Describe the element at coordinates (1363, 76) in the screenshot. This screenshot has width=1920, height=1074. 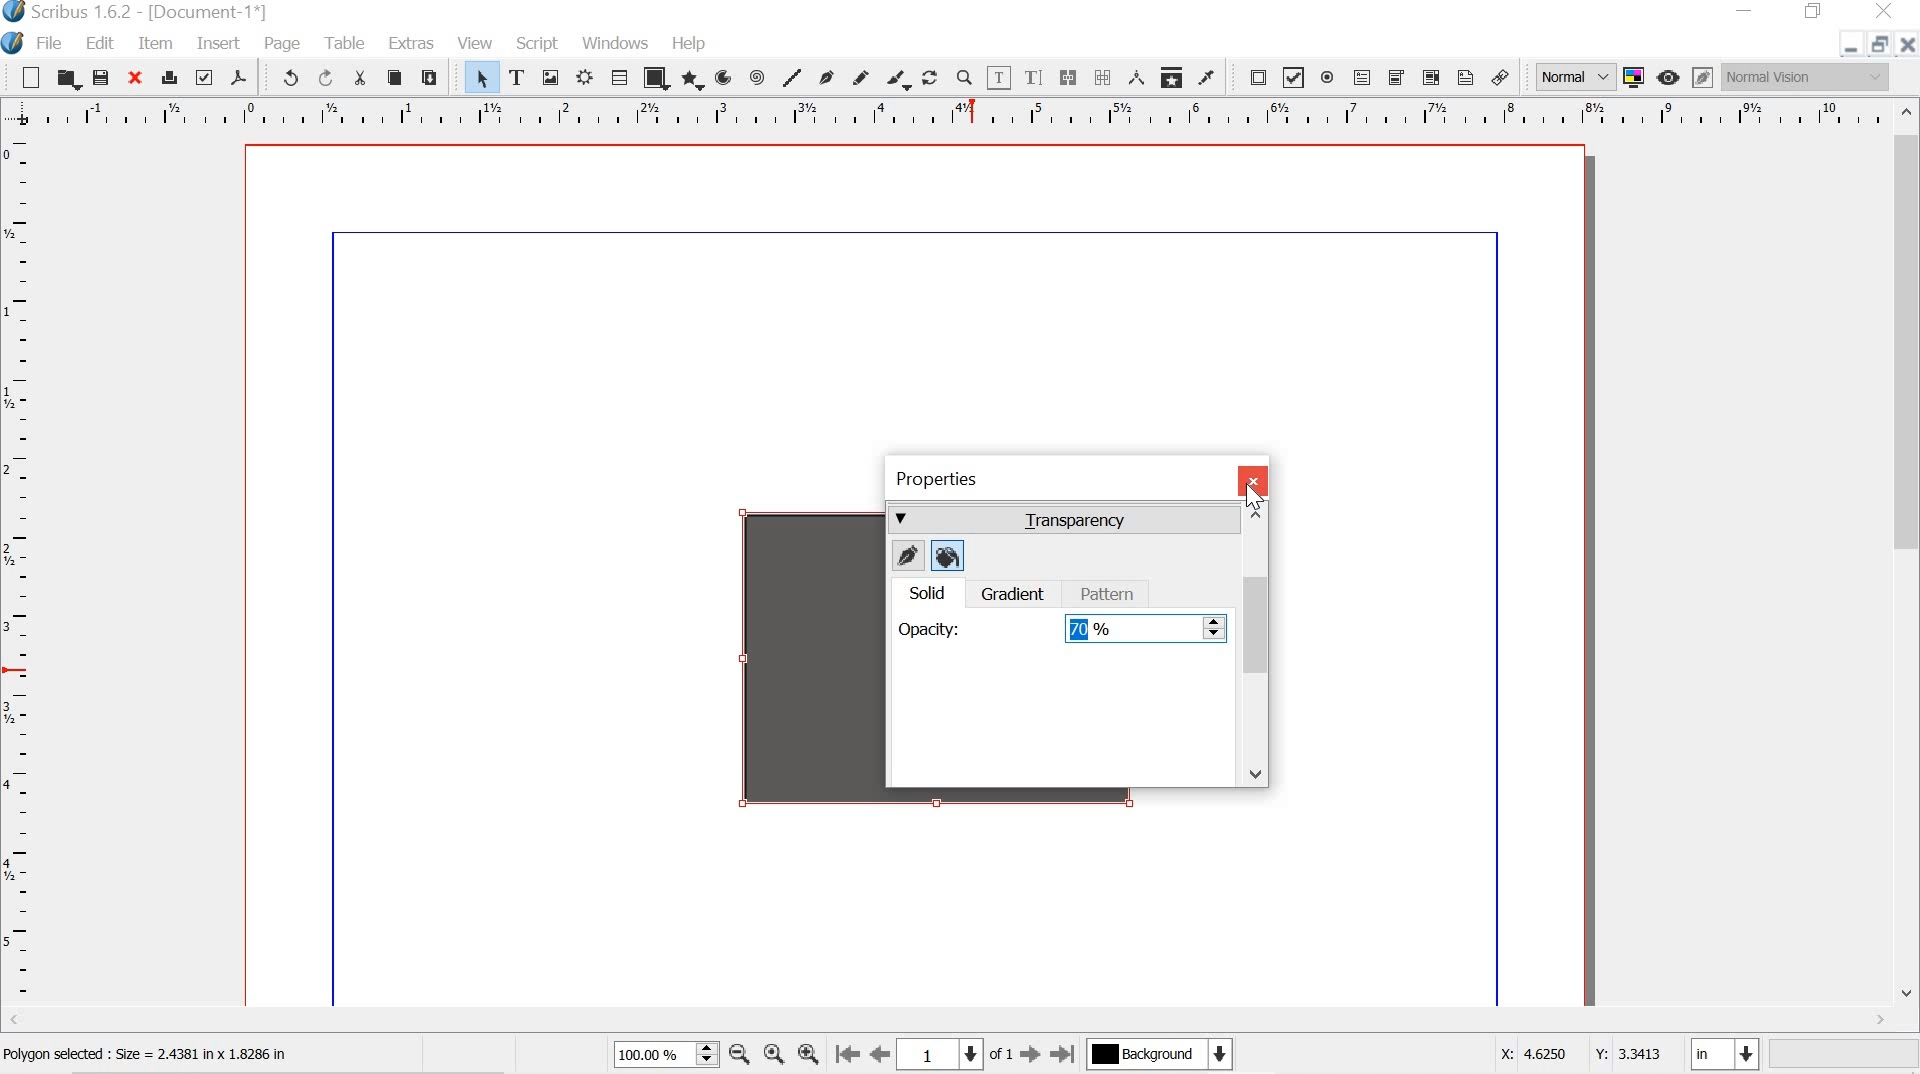
I see `pdf text field` at that location.